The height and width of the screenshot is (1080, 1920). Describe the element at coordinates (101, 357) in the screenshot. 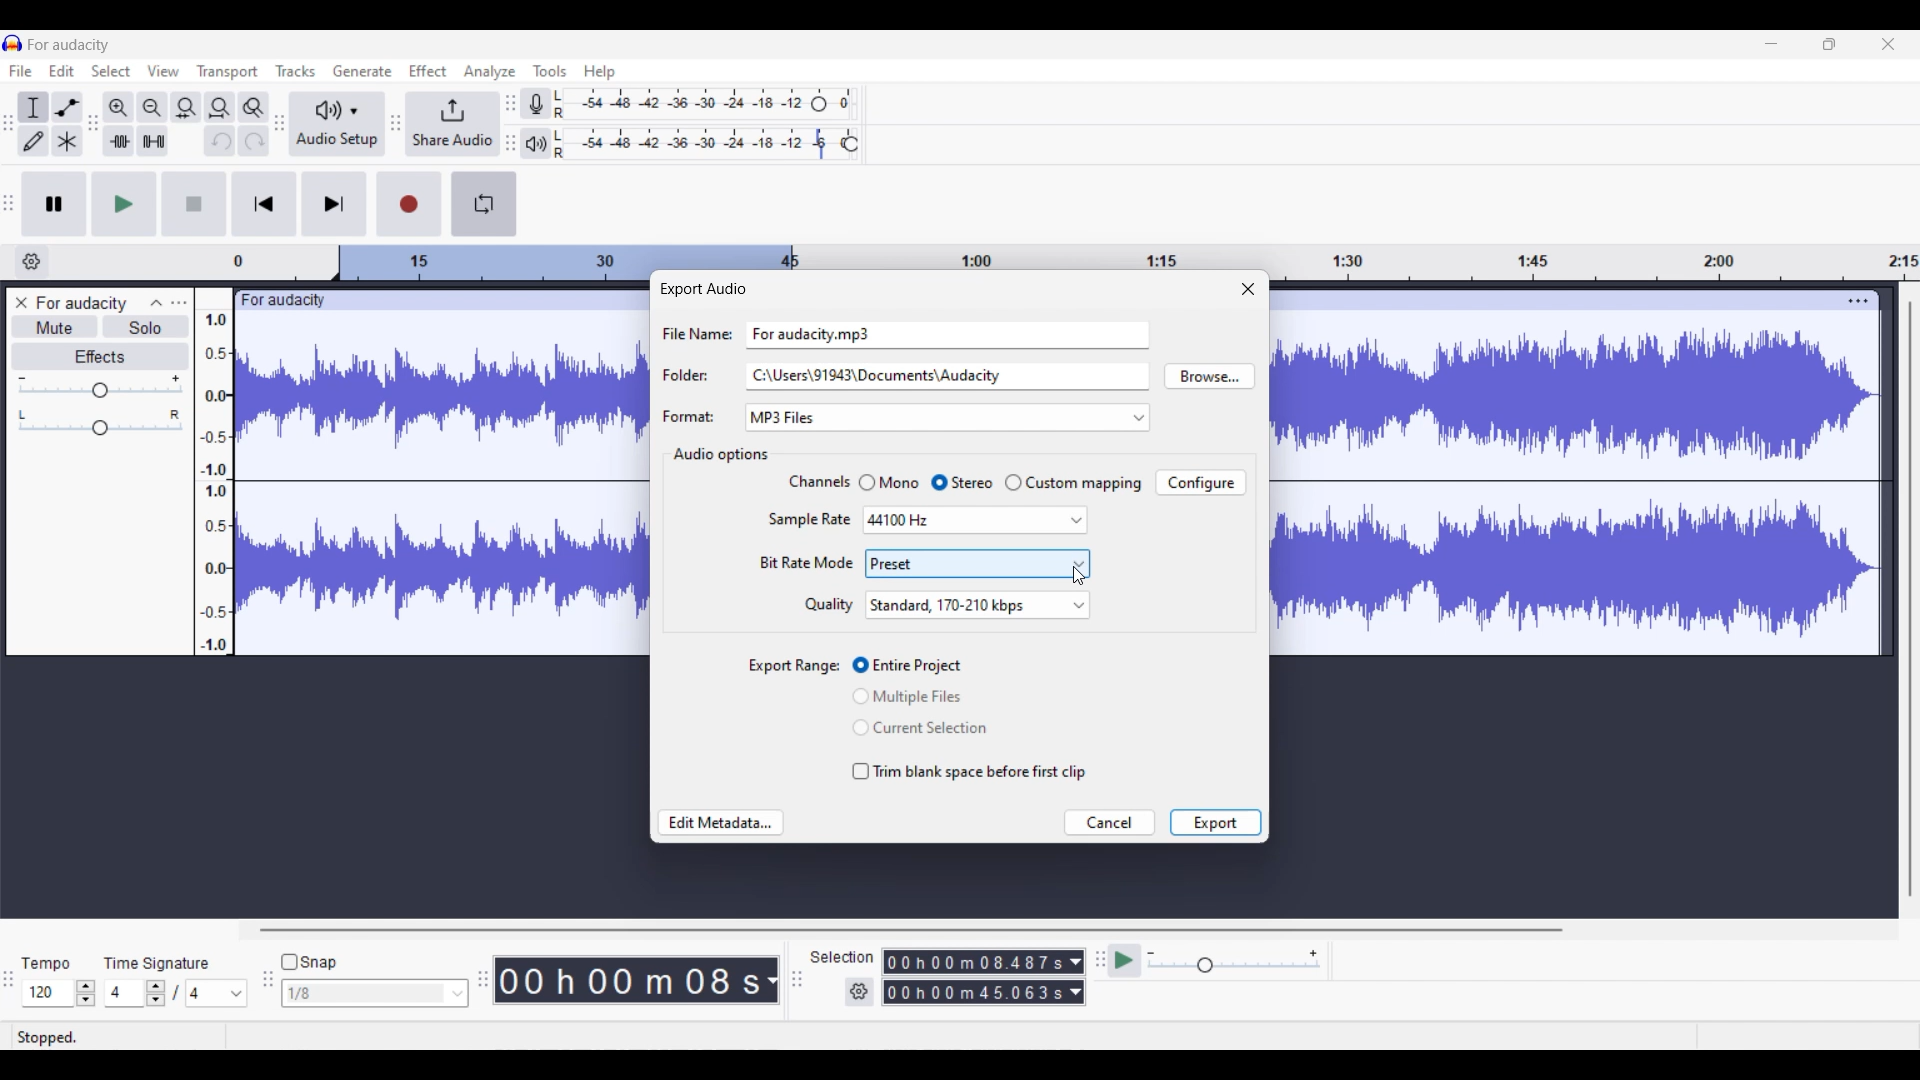

I see `Effects` at that location.